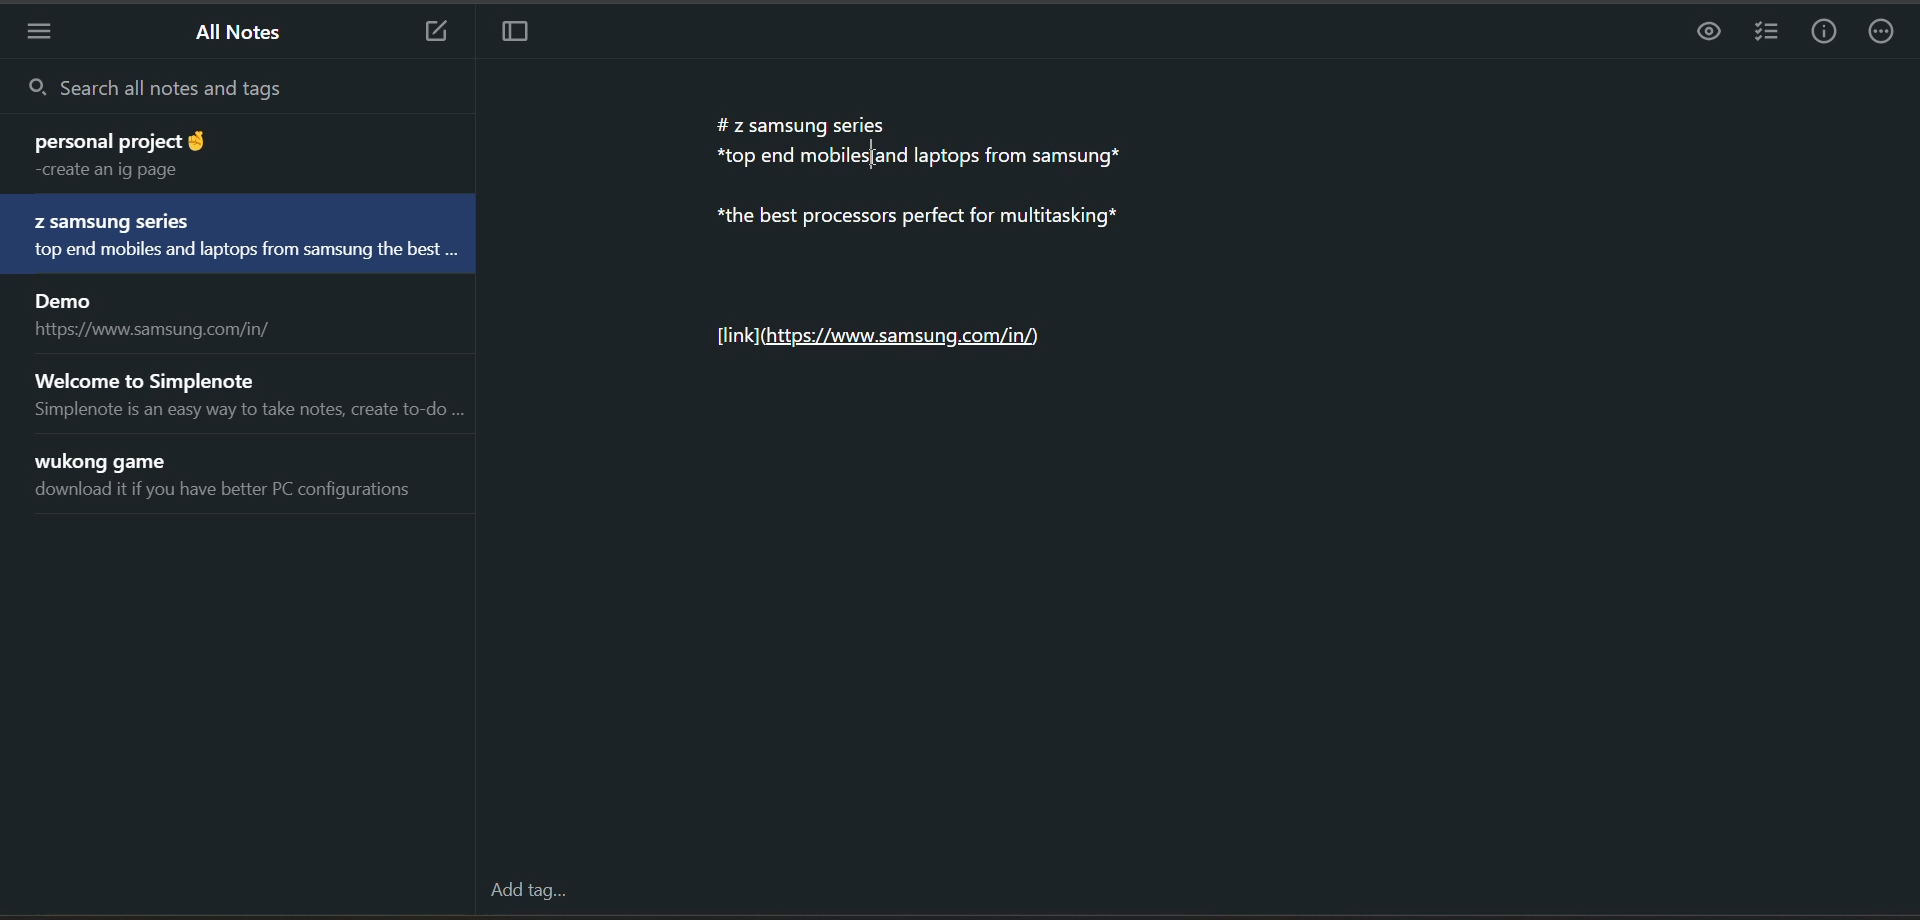 The width and height of the screenshot is (1920, 920). I want to click on add tag, so click(528, 890).